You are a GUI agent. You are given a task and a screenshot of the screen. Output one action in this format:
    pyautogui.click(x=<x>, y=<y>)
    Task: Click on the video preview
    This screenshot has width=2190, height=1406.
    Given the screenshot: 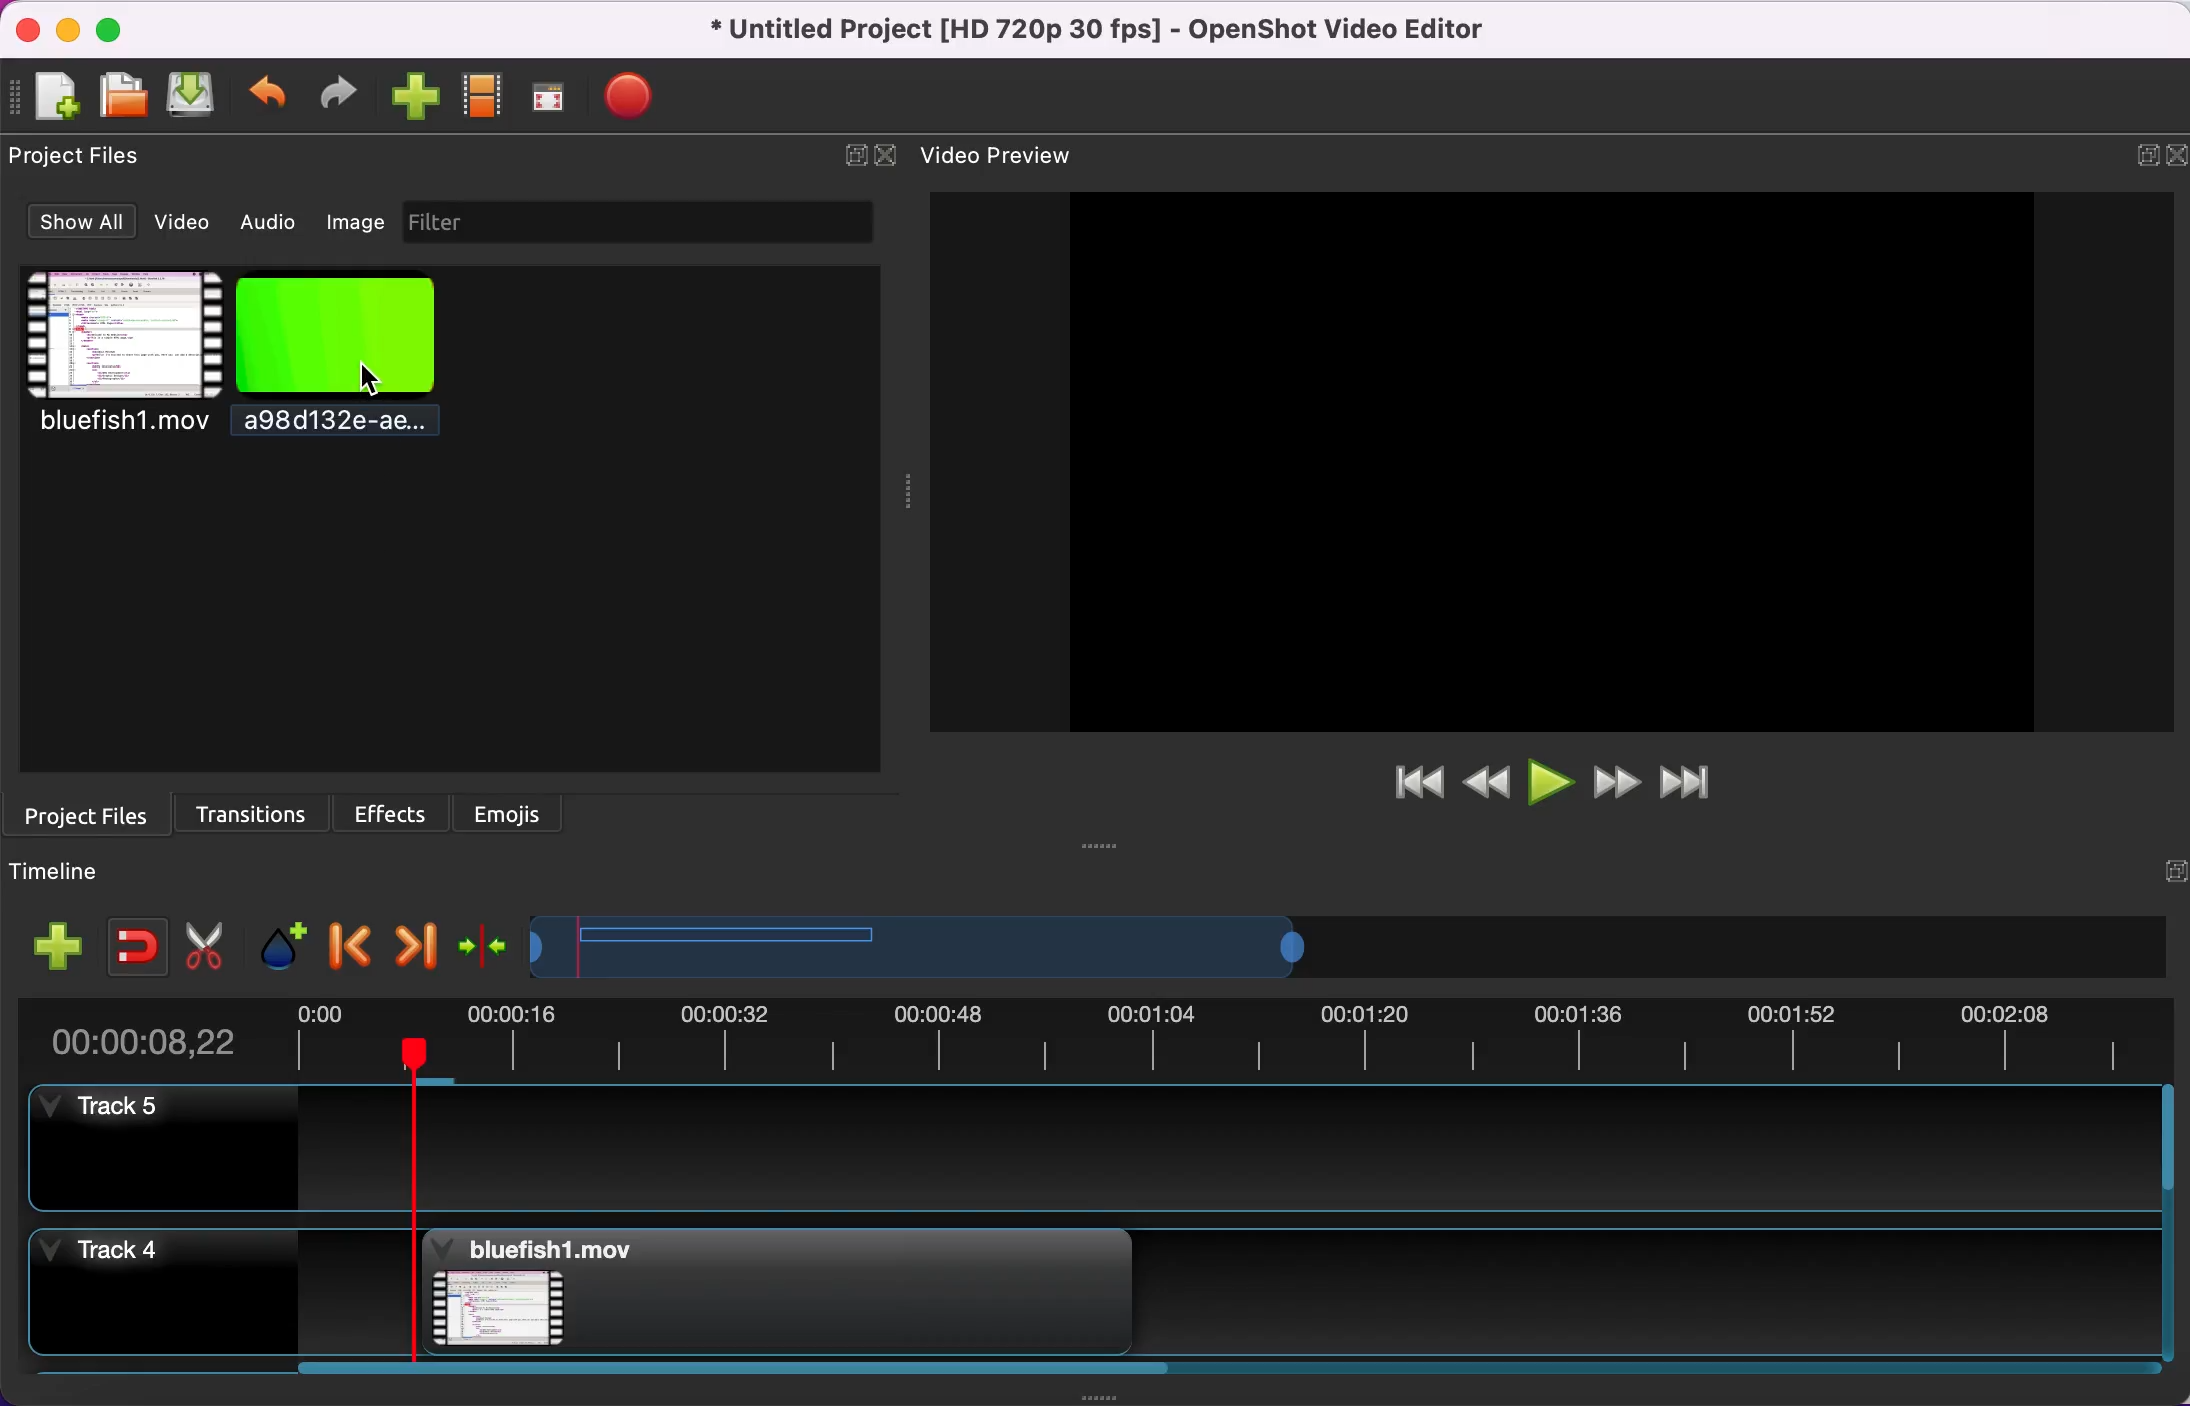 What is the action you would take?
    pyautogui.click(x=1017, y=156)
    